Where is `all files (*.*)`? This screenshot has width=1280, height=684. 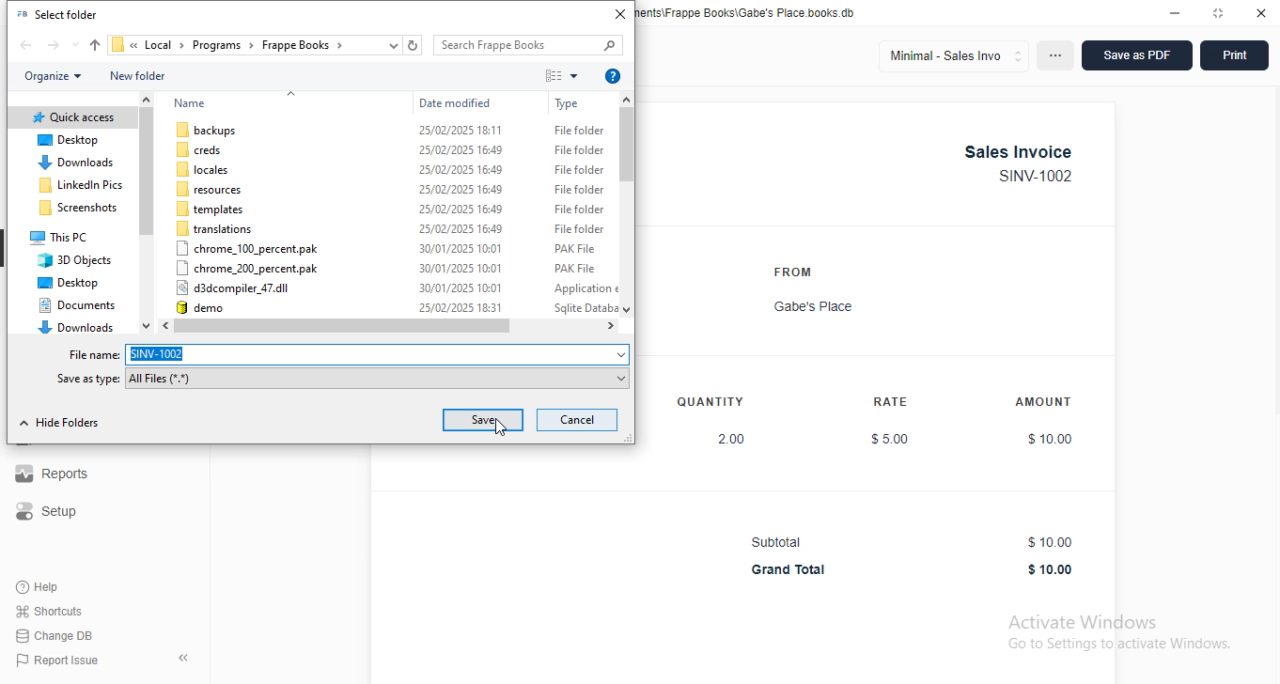
all files (*.*) is located at coordinates (378, 378).